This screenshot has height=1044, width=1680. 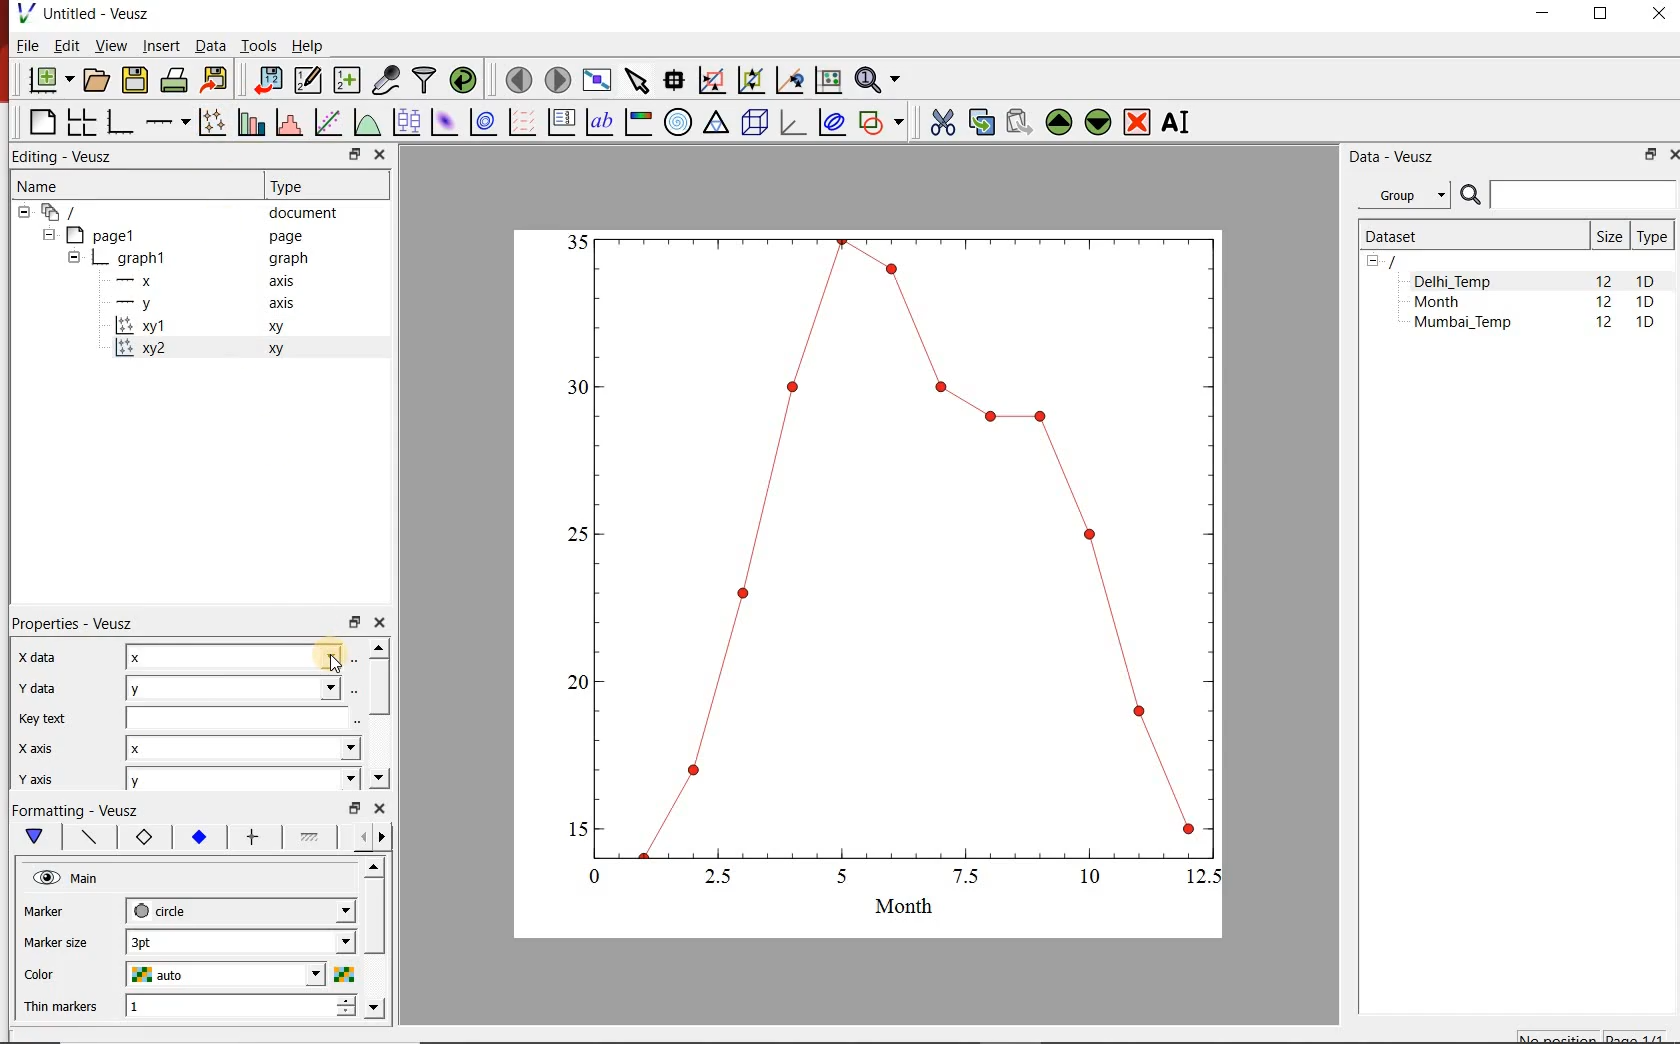 What do you see at coordinates (1656, 13) in the screenshot?
I see `CLOSE` at bounding box center [1656, 13].